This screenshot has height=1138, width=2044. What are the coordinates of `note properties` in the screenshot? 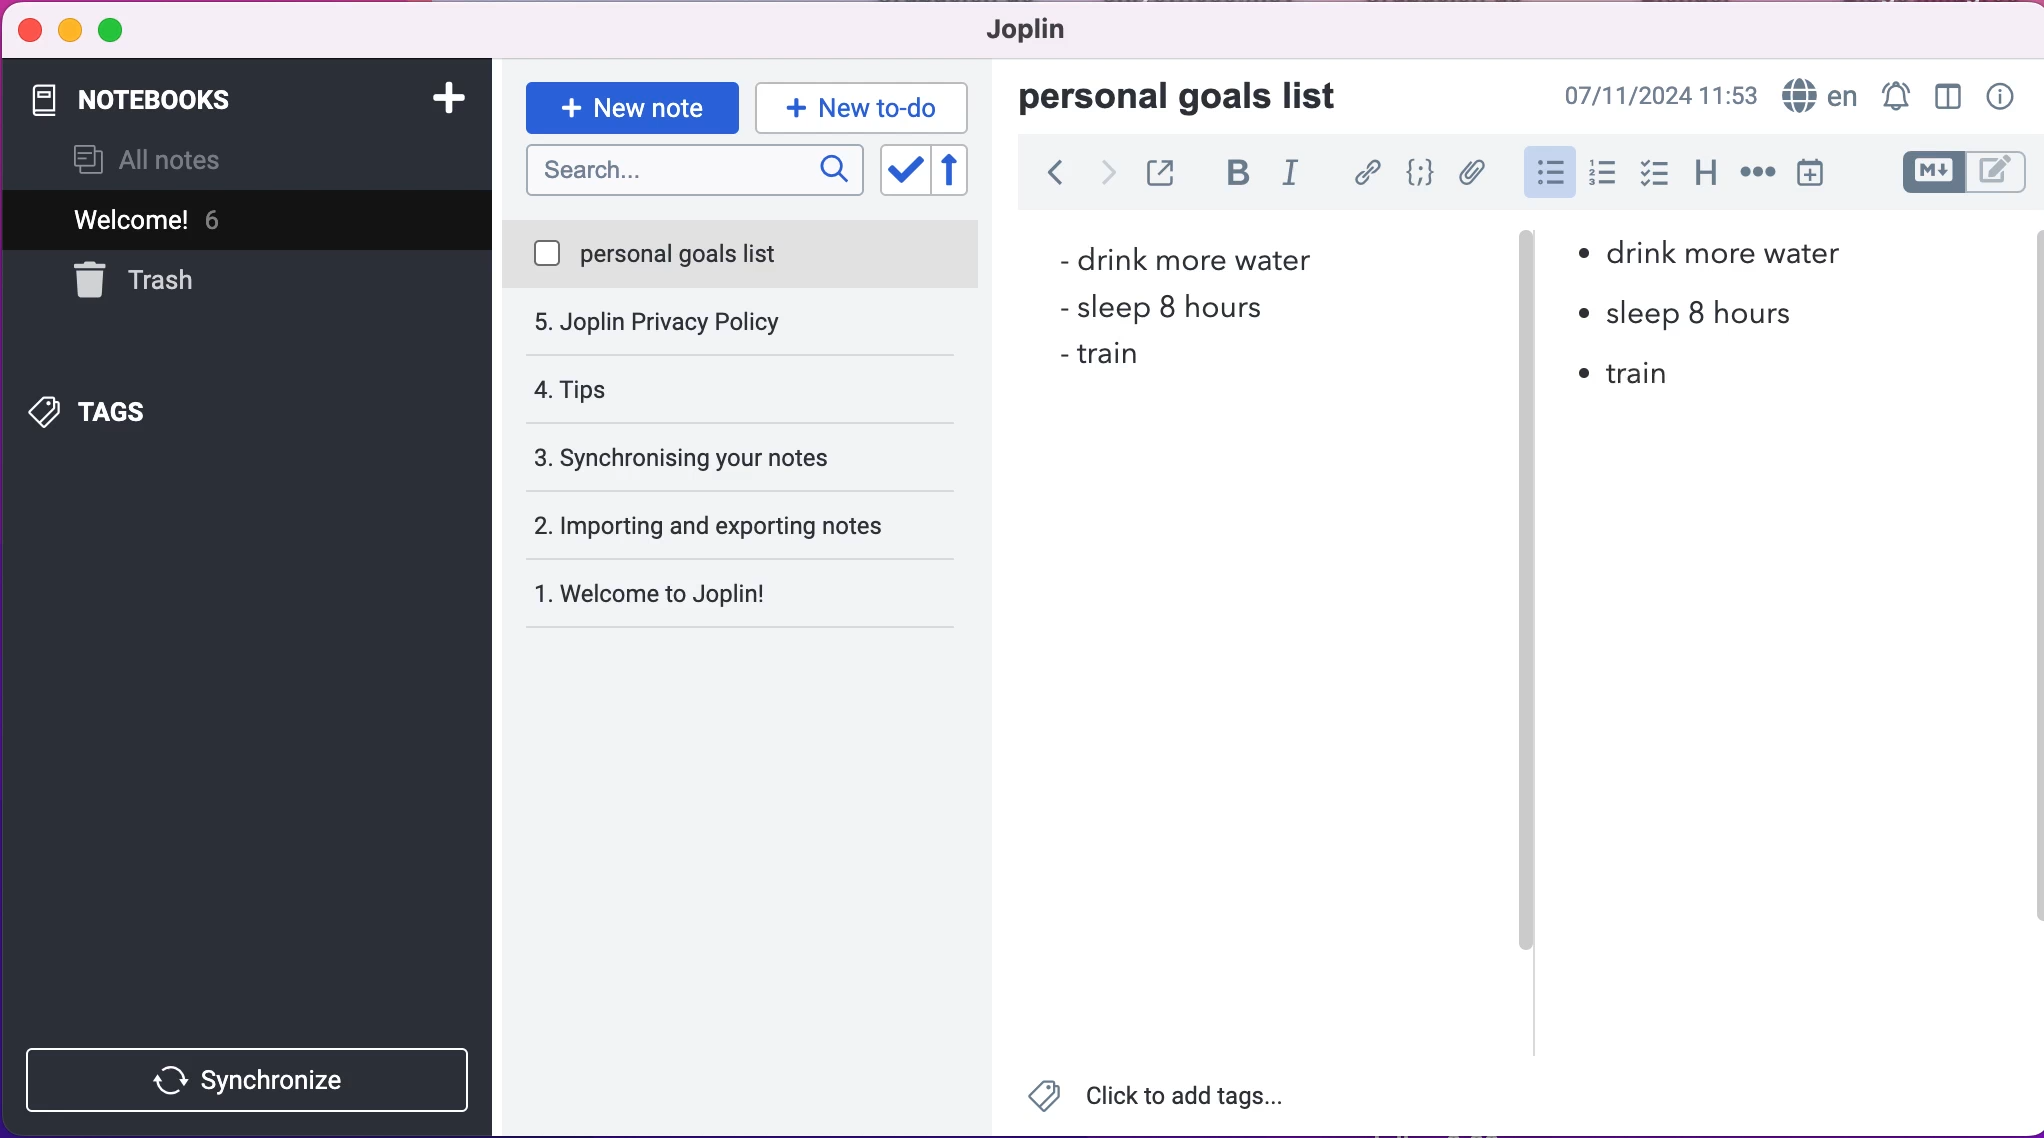 It's located at (2001, 94).